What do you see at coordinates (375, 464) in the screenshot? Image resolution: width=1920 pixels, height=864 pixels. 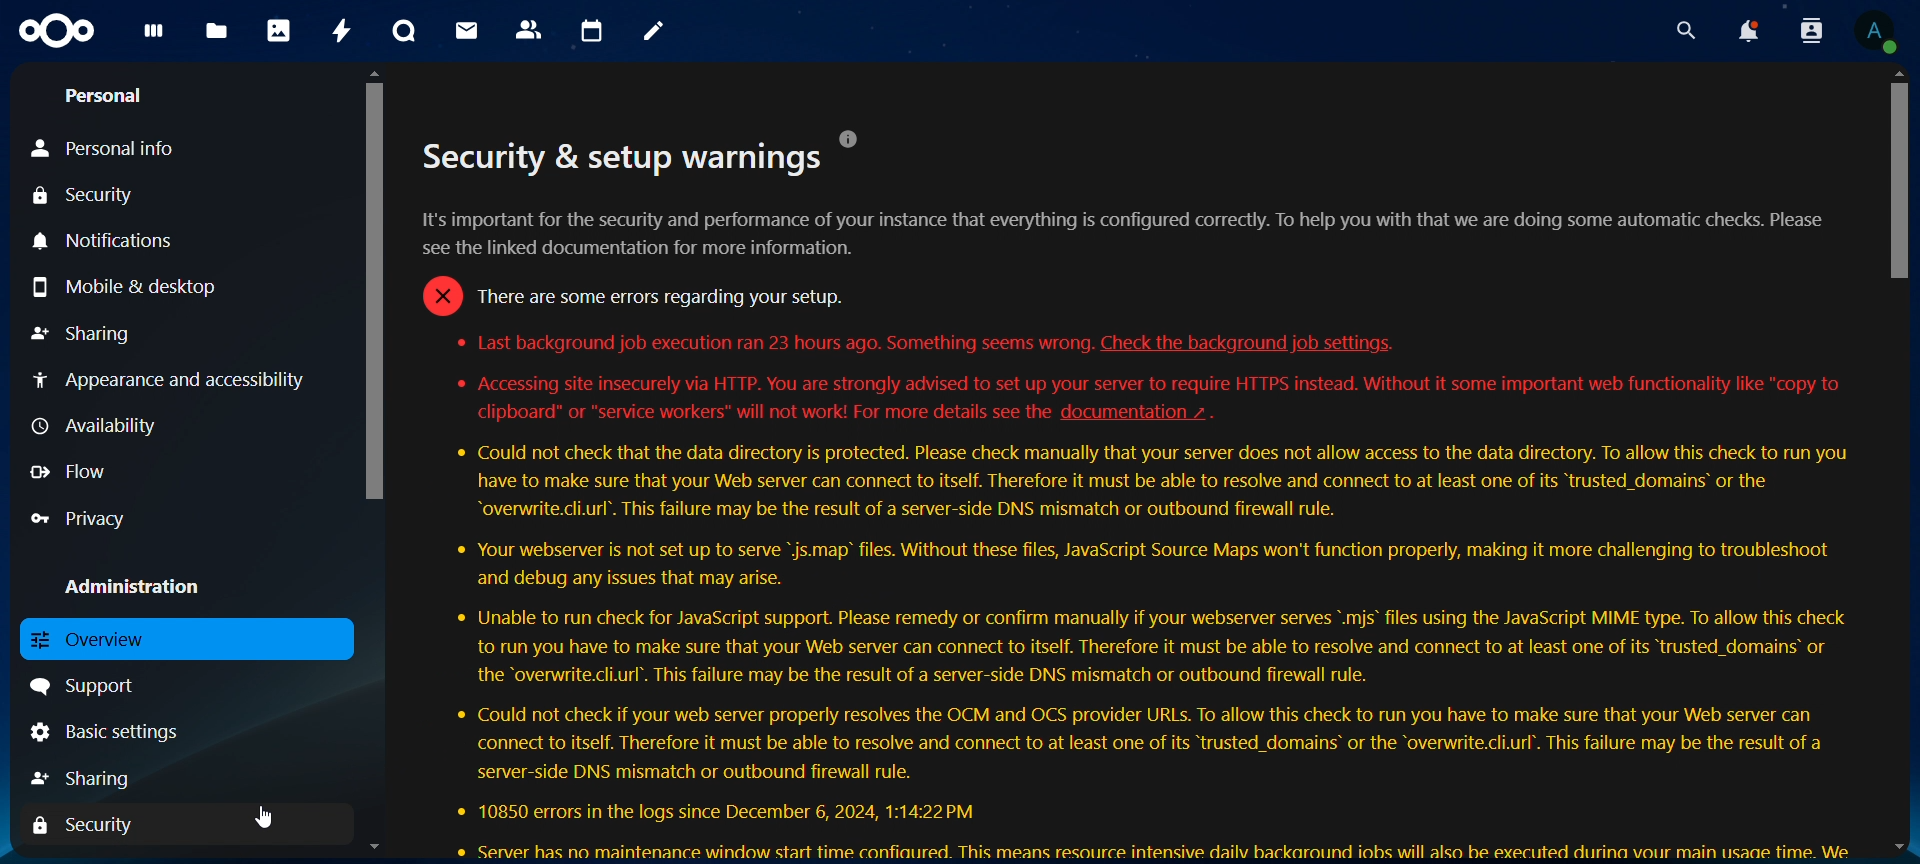 I see `Scrollbar` at bounding box center [375, 464].